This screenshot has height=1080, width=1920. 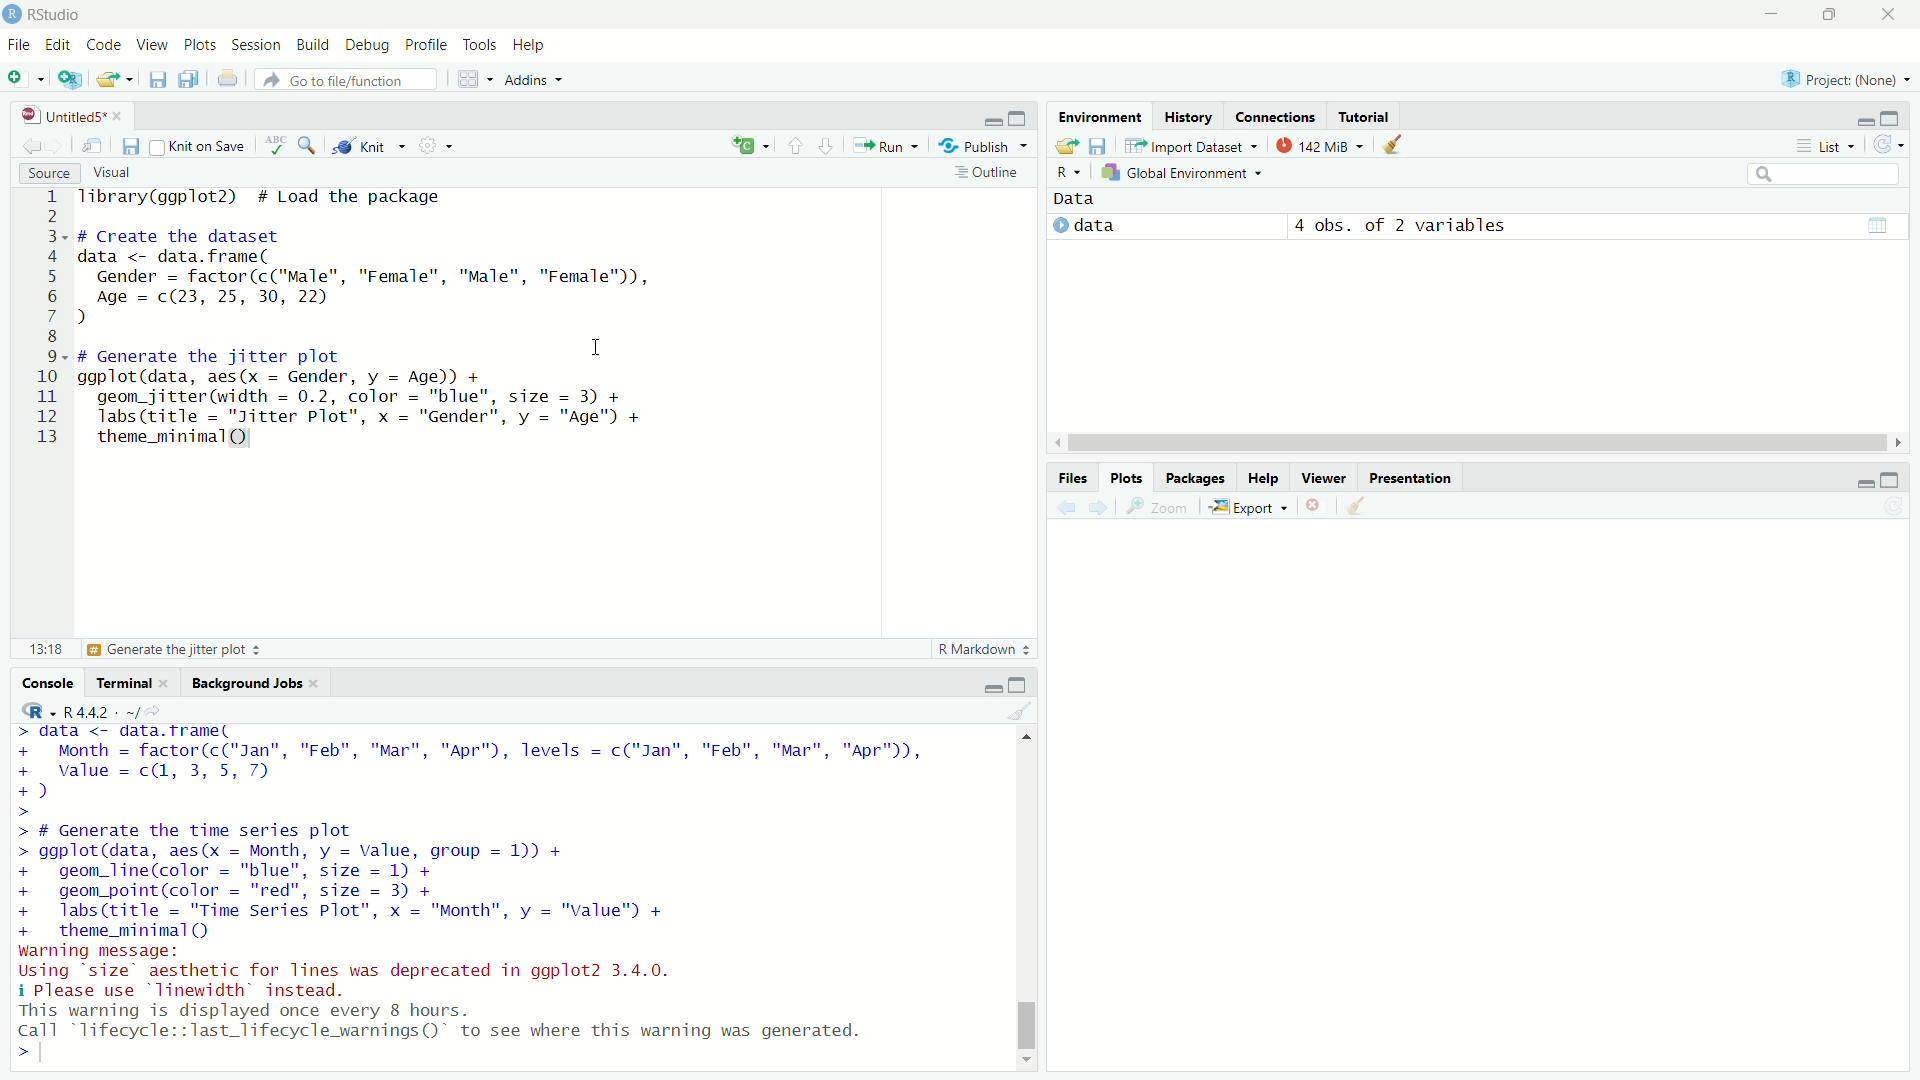 I want to click on prompt cursor, so click(x=17, y=1060).